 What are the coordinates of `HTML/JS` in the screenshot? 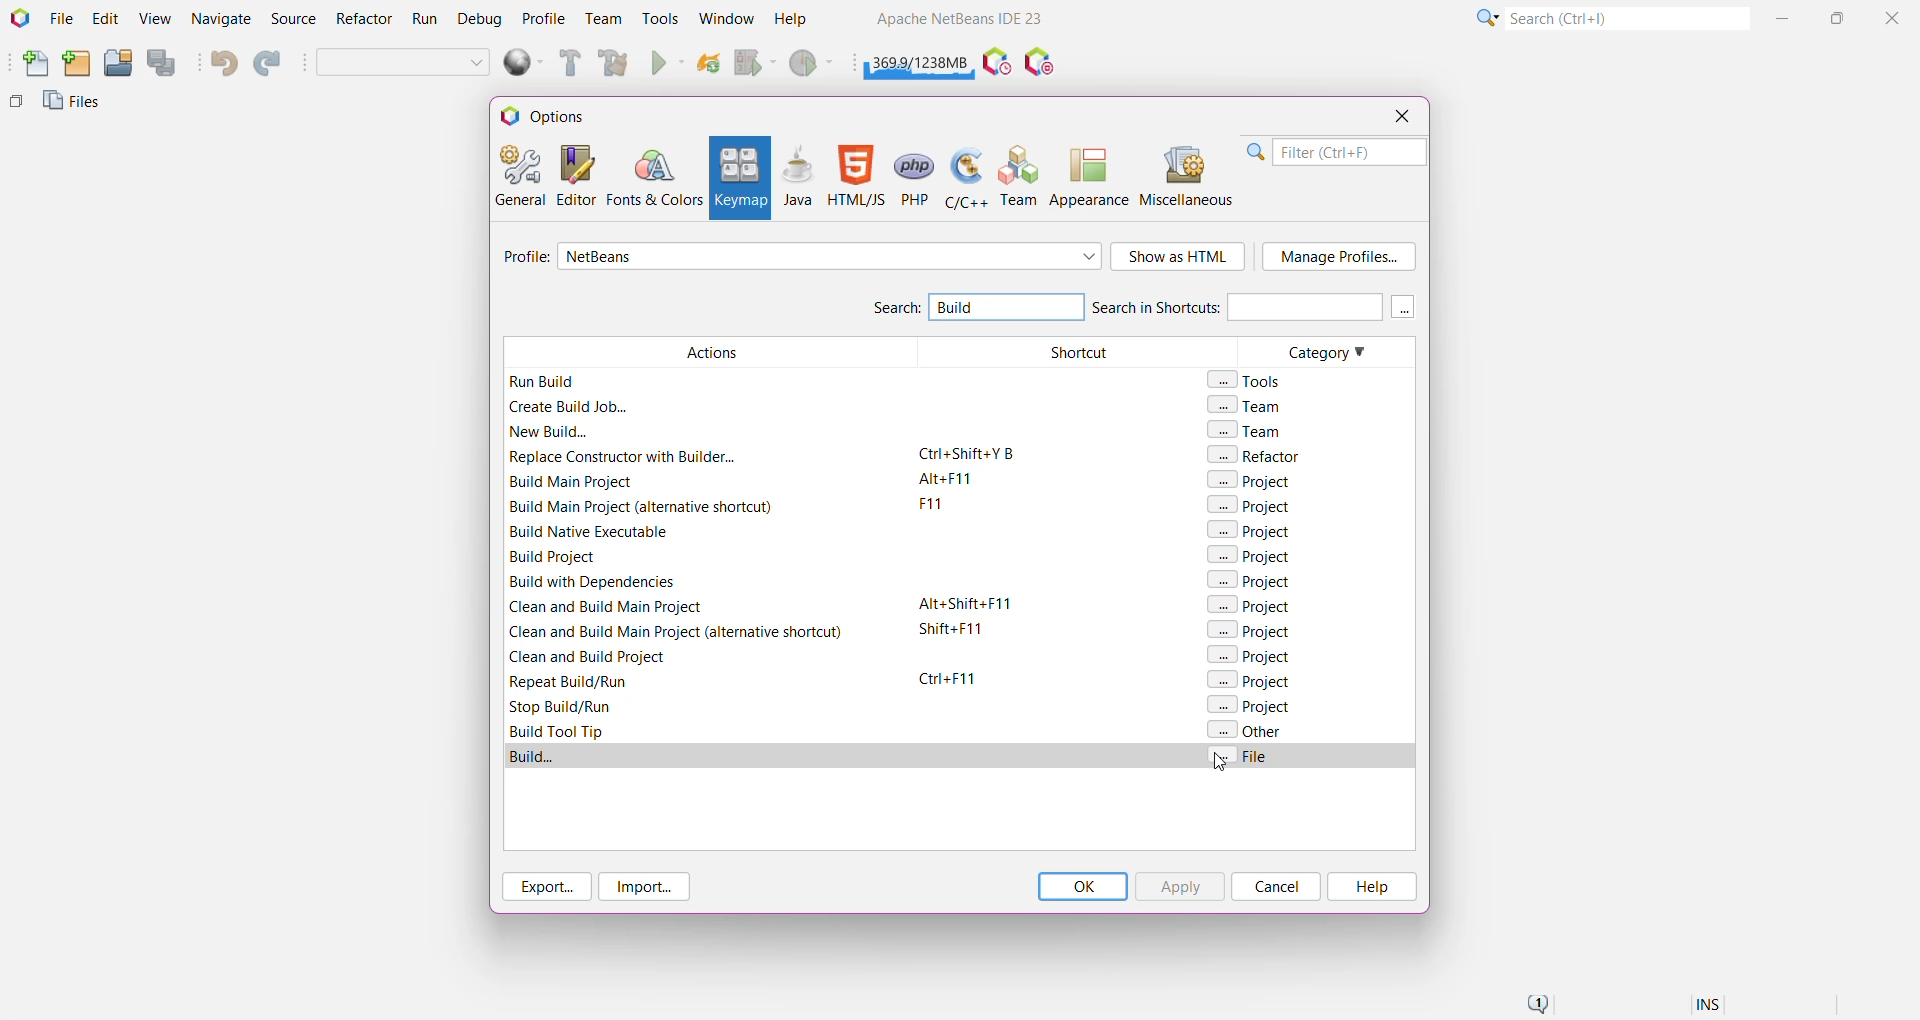 It's located at (855, 176).